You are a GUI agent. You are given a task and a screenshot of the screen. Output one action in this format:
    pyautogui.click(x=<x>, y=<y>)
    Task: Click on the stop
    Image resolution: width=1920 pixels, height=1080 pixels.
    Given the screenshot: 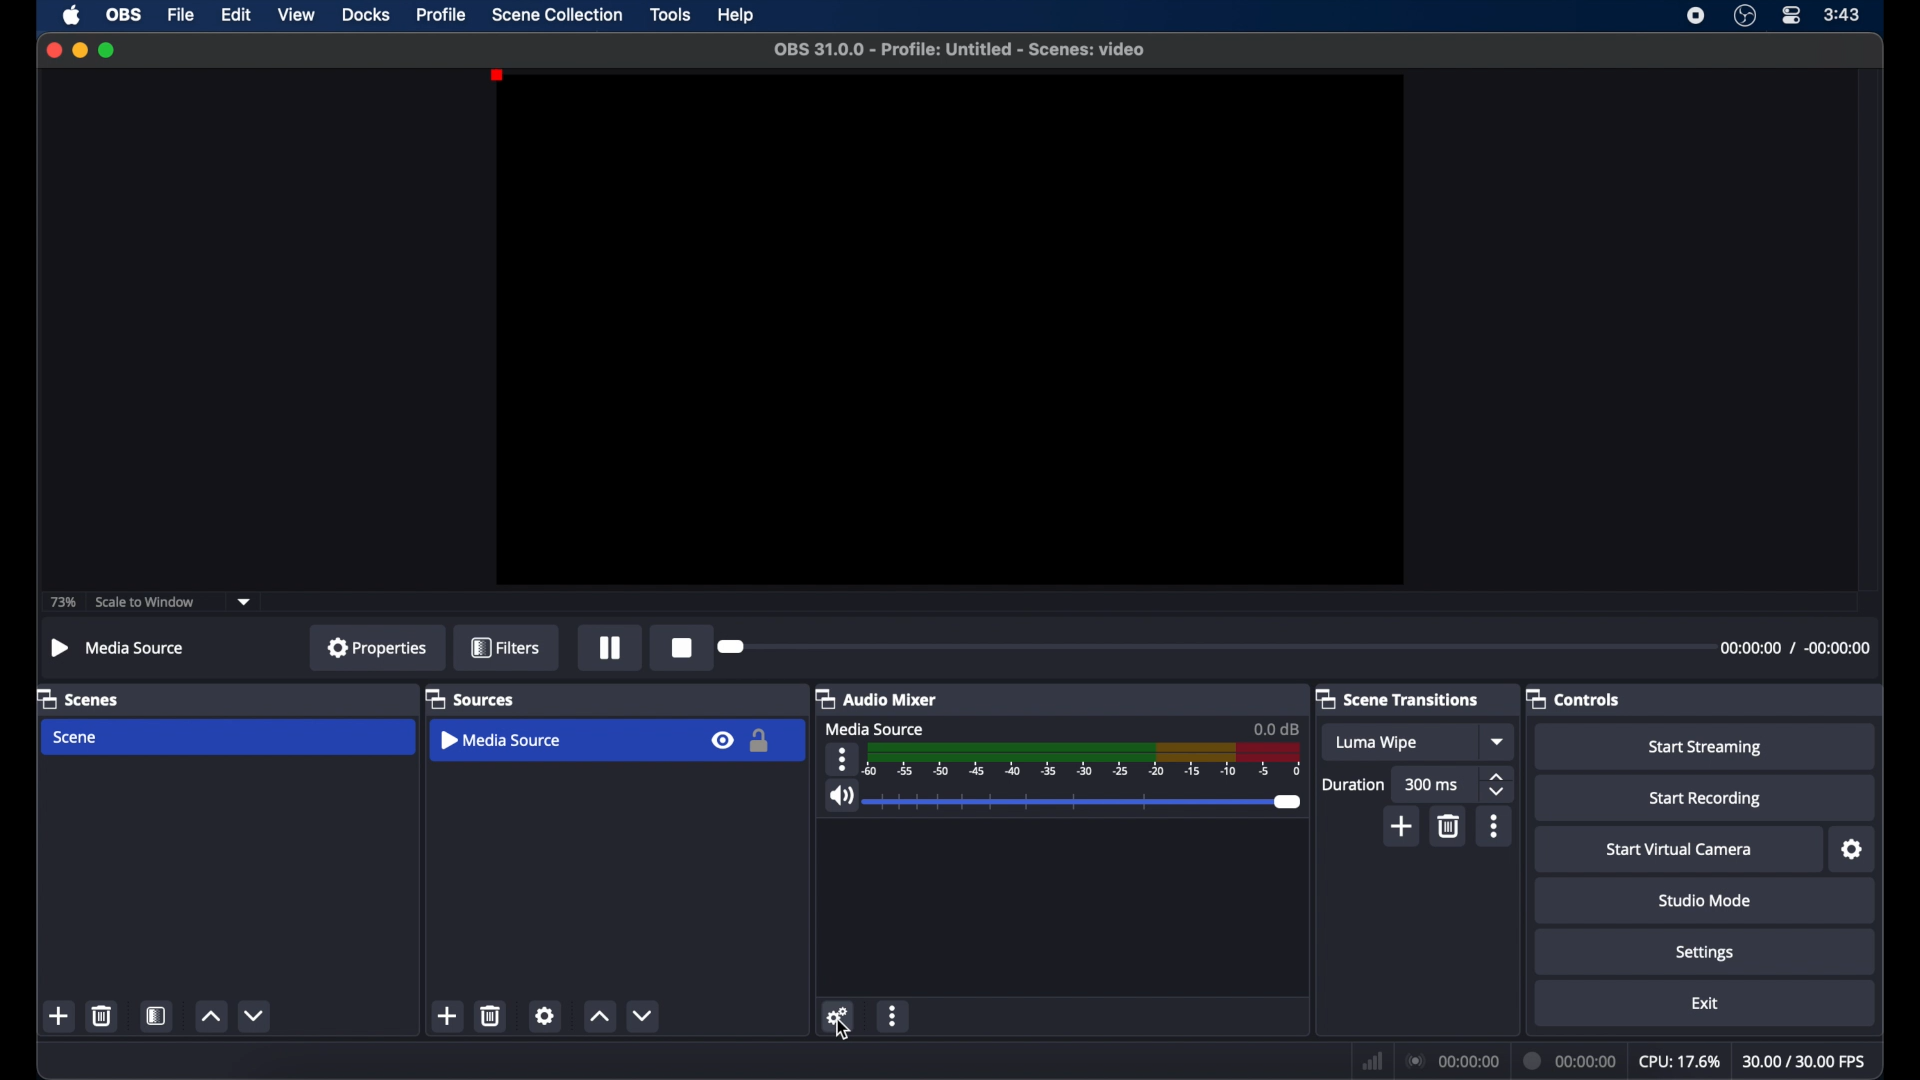 What is the action you would take?
    pyautogui.click(x=680, y=647)
    